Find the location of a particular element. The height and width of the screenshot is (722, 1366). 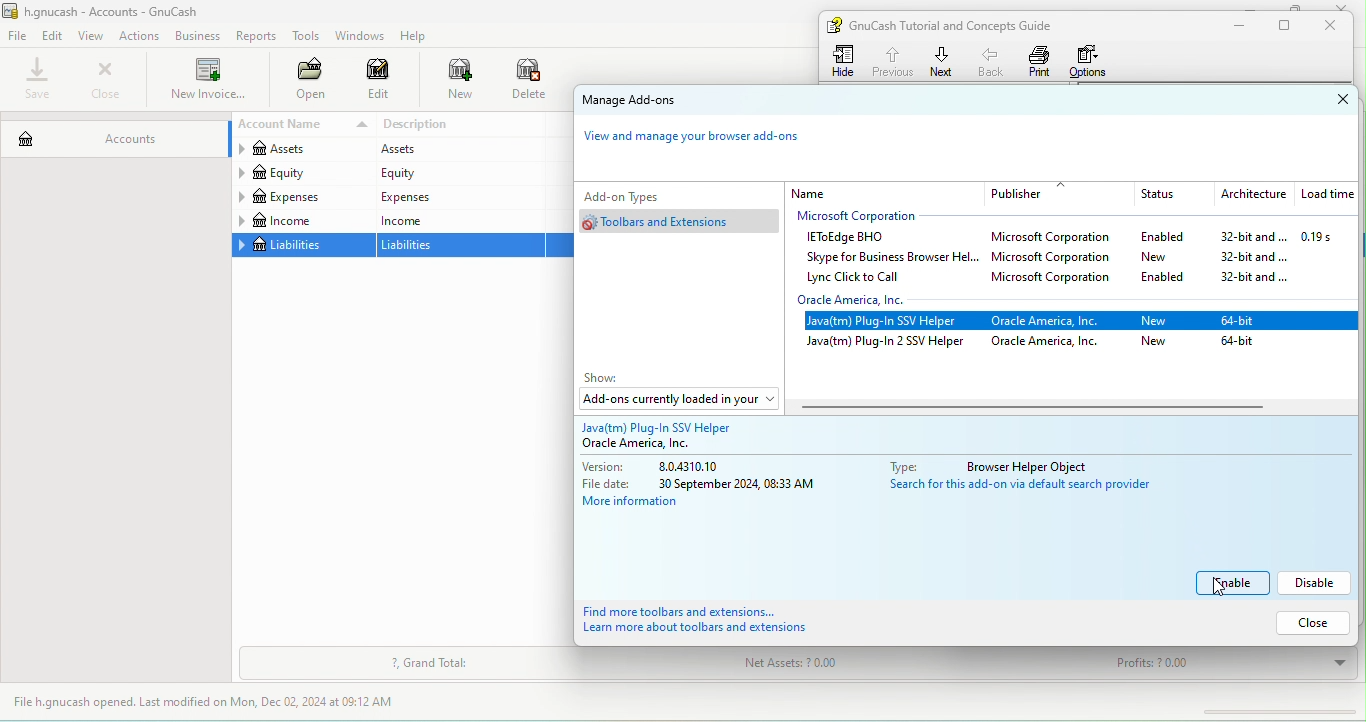

accounts is located at coordinates (112, 134).